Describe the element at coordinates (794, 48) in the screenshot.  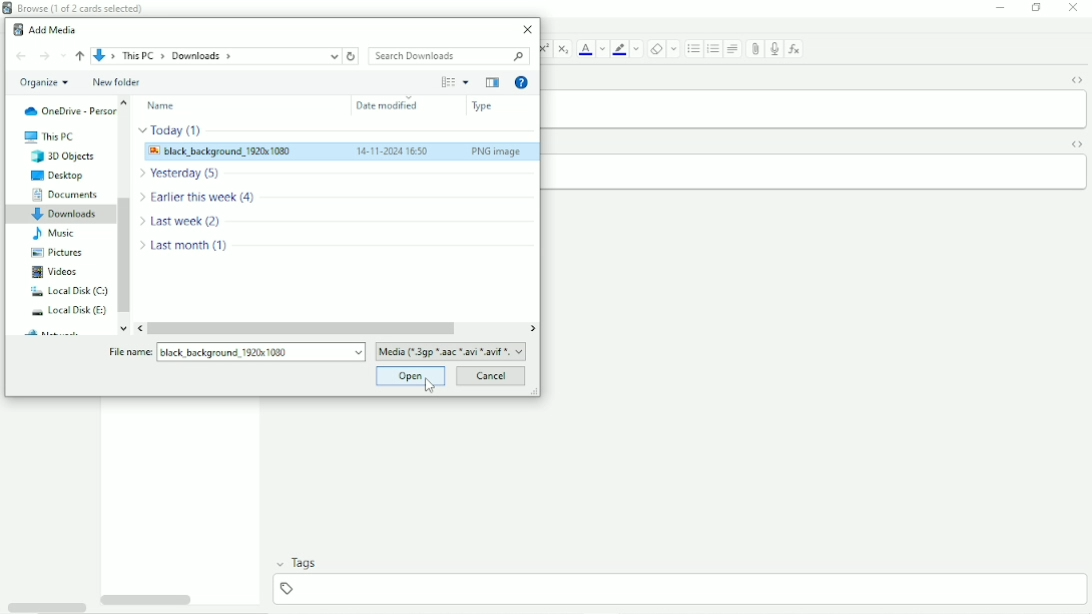
I see `Equations` at that location.